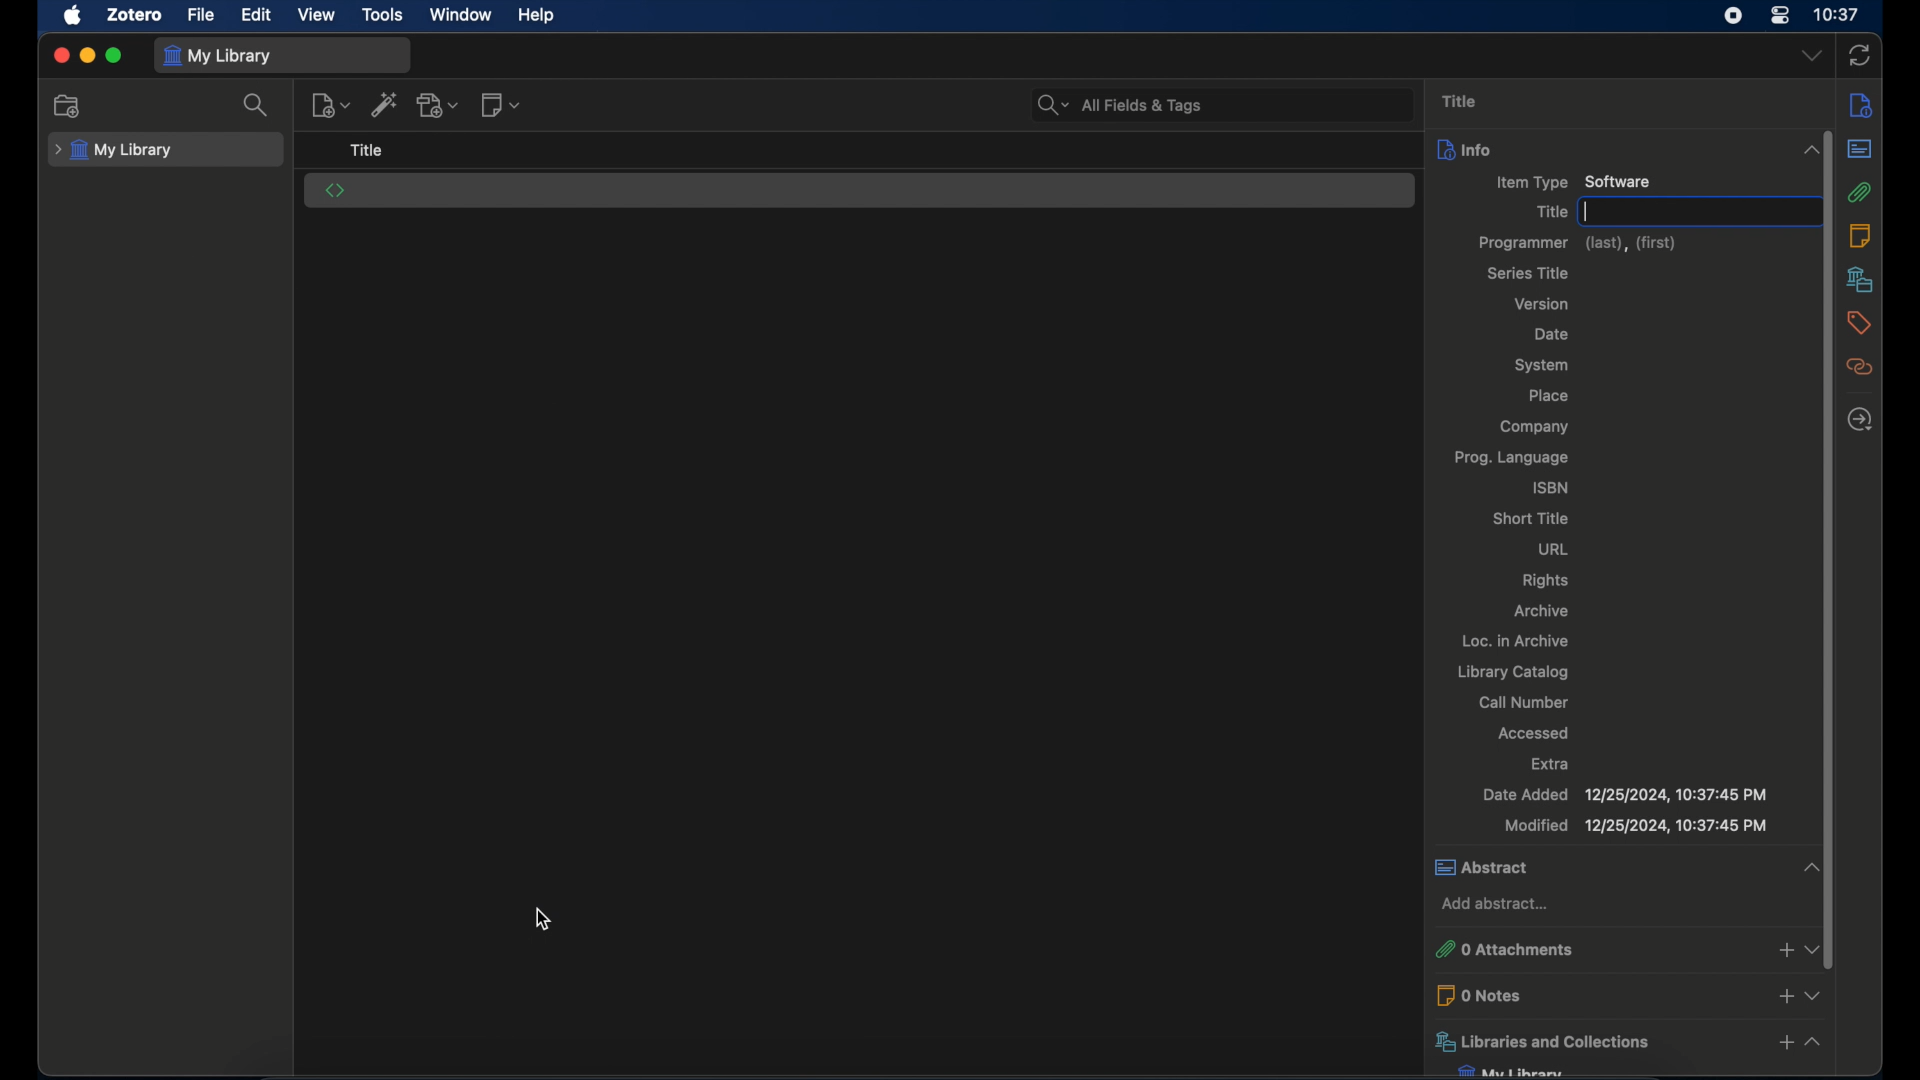  I want to click on zotero, so click(137, 15).